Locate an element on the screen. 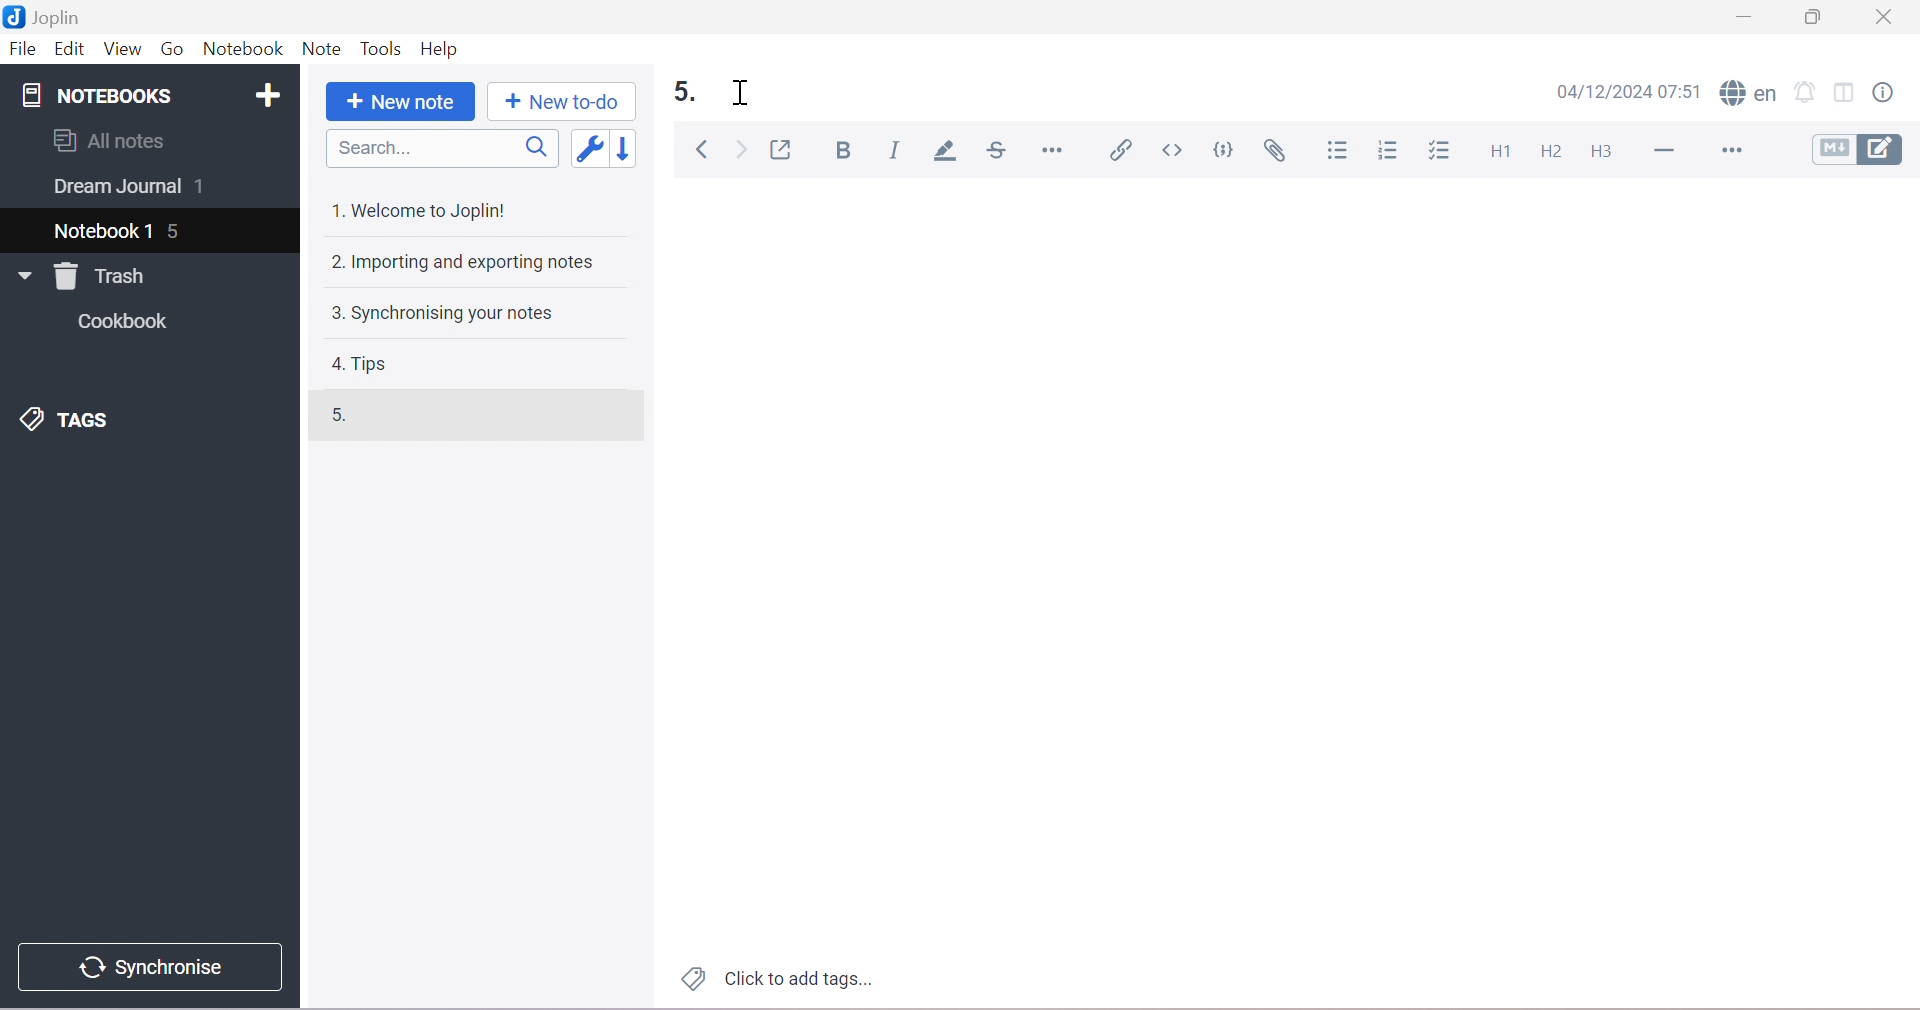  4. Tips is located at coordinates (363, 364).